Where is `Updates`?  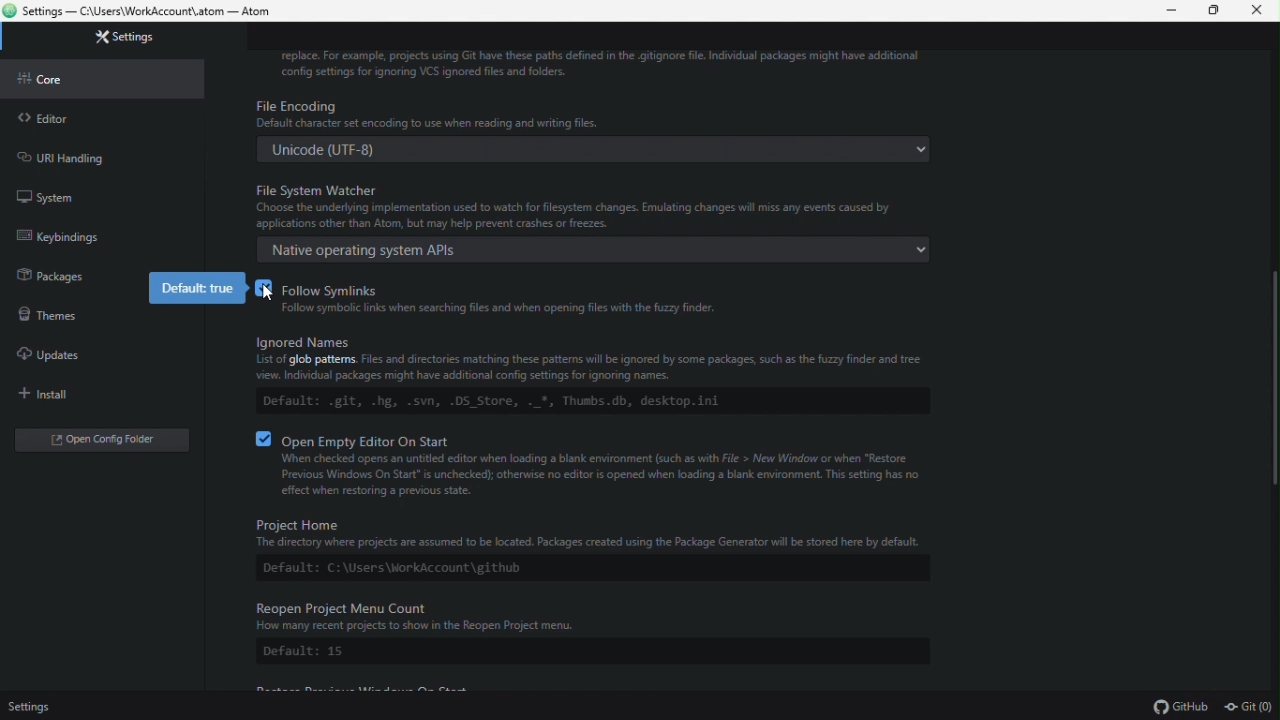
Updates is located at coordinates (94, 355).